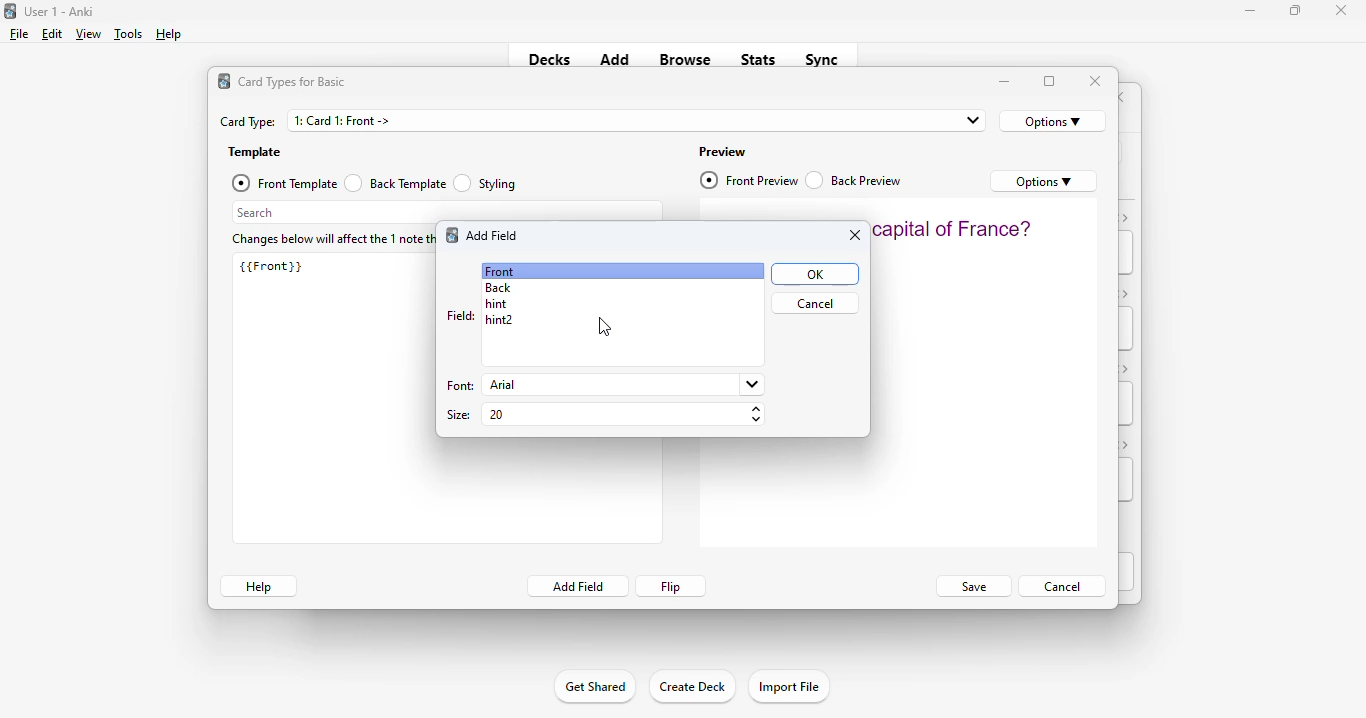 The height and width of the screenshot is (718, 1366). I want to click on template, so click(255, 153).